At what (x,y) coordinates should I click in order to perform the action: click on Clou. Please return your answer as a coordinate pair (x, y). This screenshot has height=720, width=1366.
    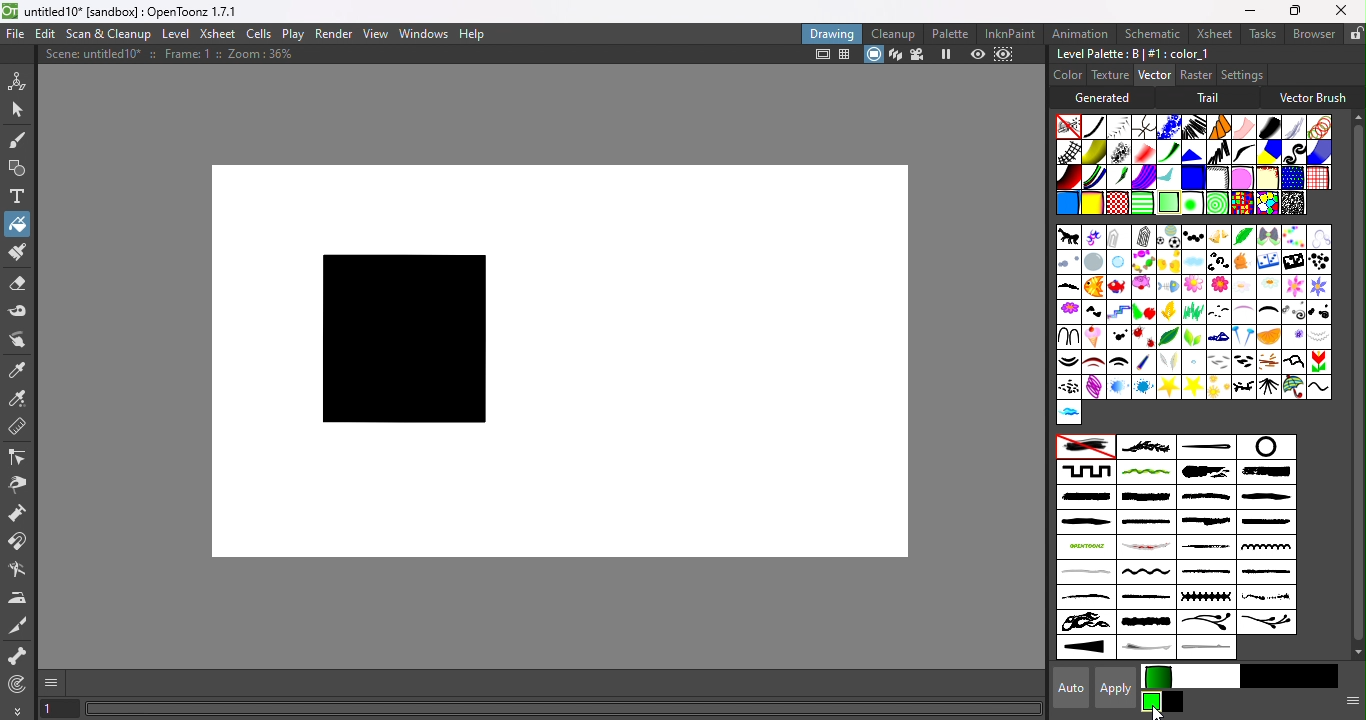
    Looking at the image, I should click on (1194, 262).